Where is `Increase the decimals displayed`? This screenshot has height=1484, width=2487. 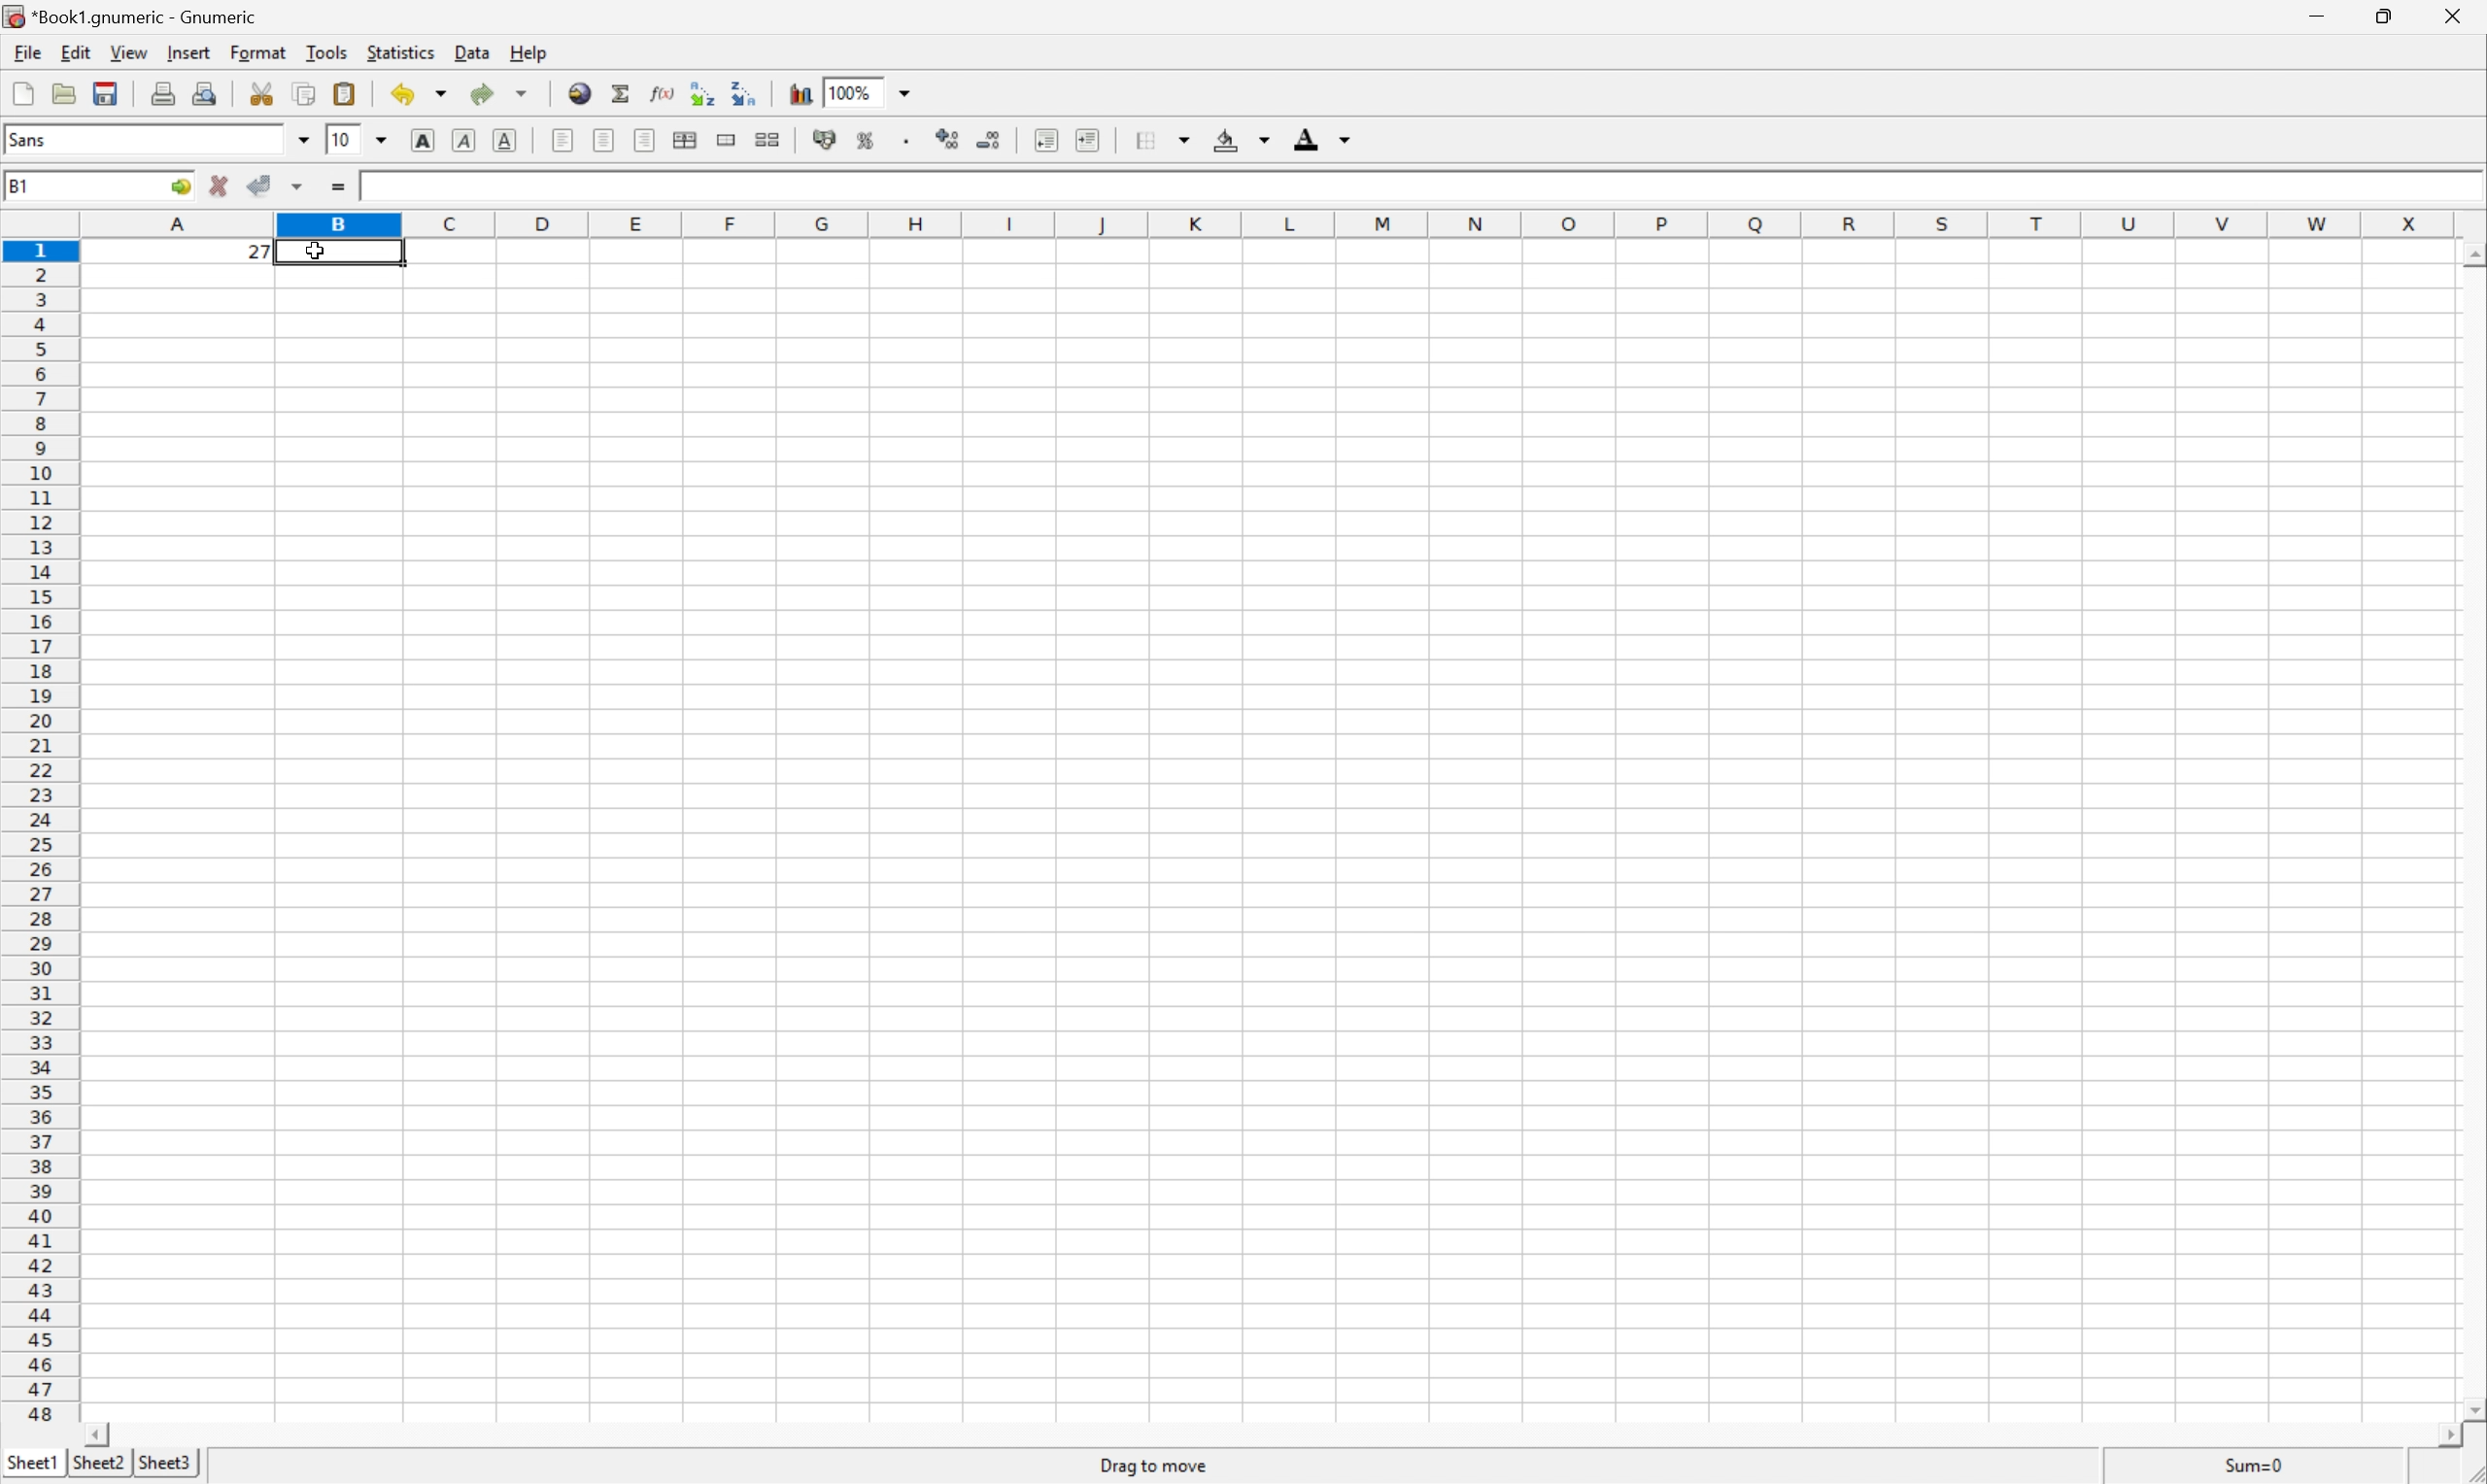
Increase the decimals displayed is located at coordinates (948, 136).